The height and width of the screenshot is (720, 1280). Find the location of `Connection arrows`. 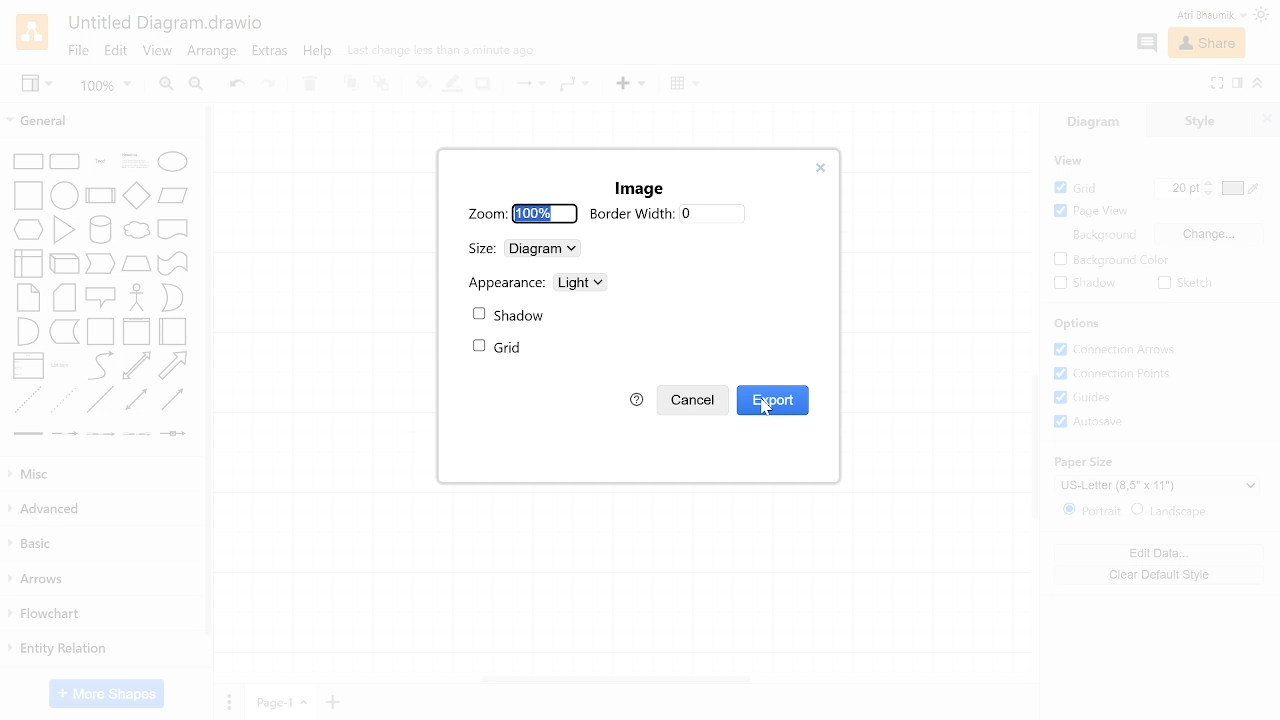

Connection arrows is located at coordinates (1122, 350).